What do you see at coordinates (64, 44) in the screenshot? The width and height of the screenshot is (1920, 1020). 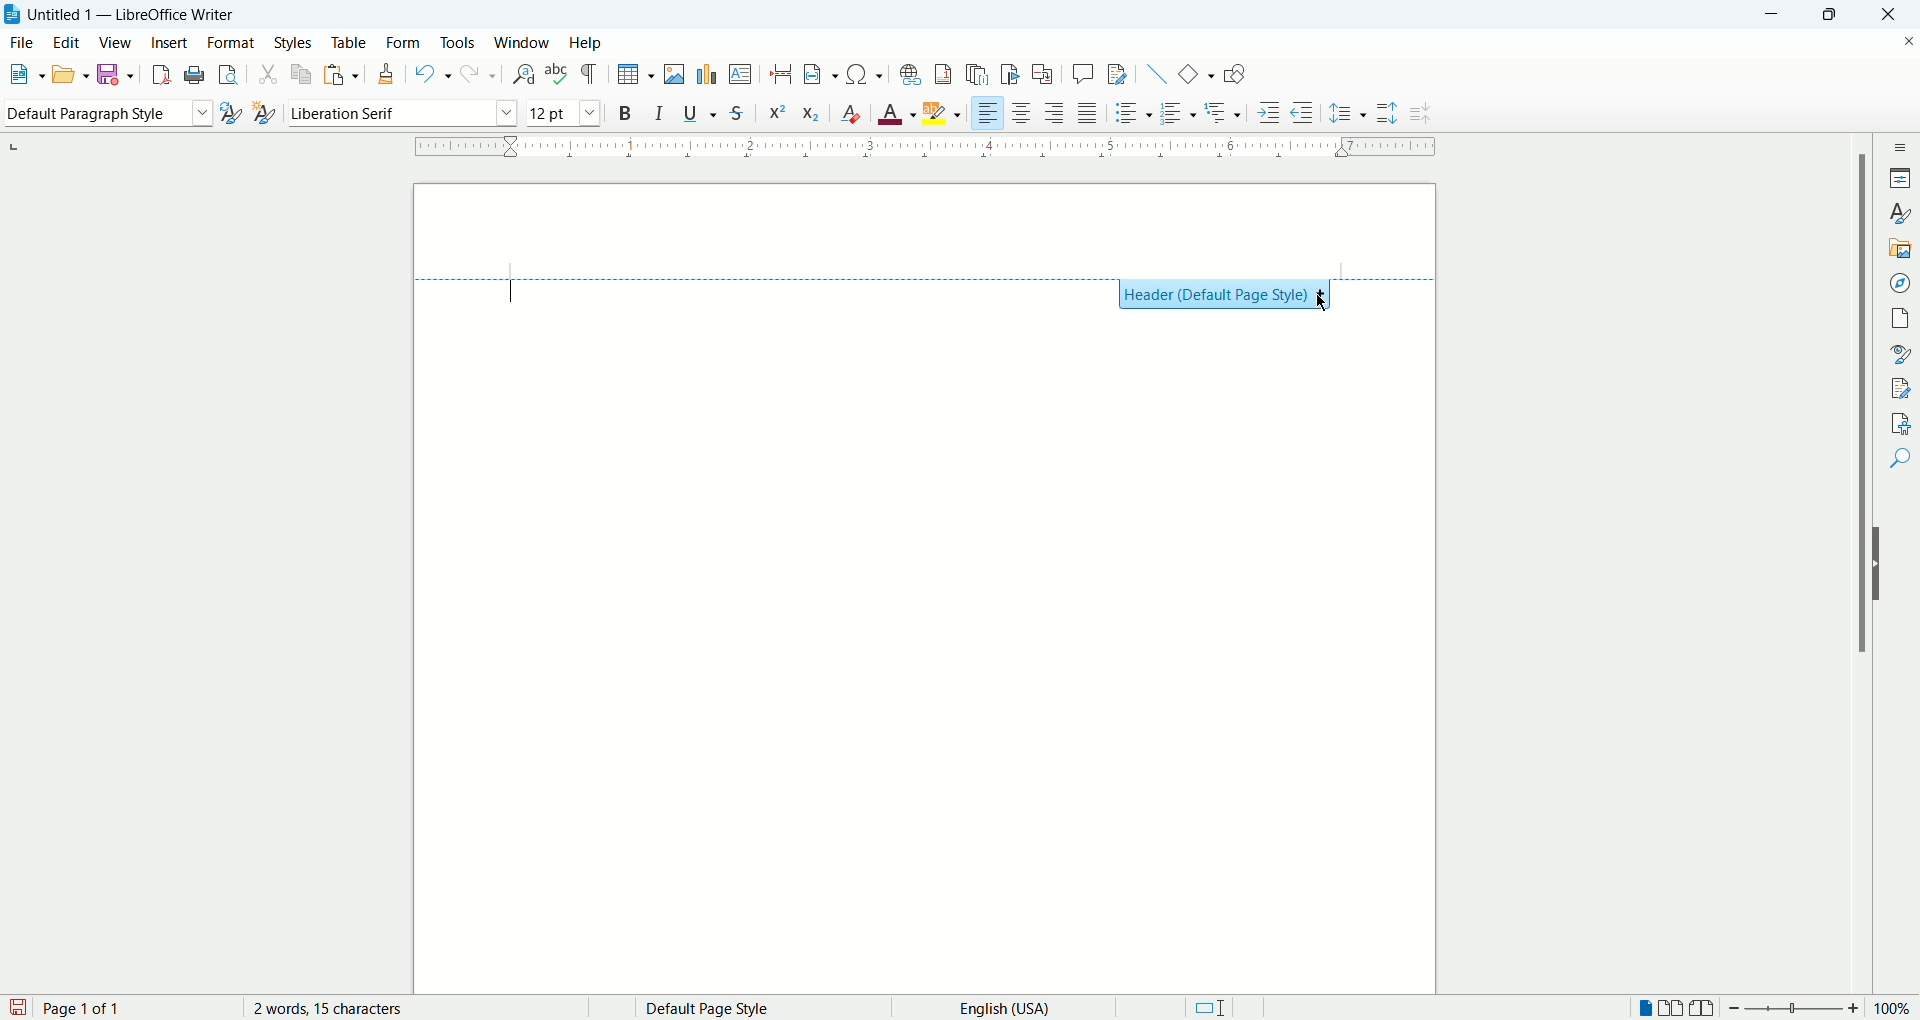 I see `edit` at bounding box center [64, 44].